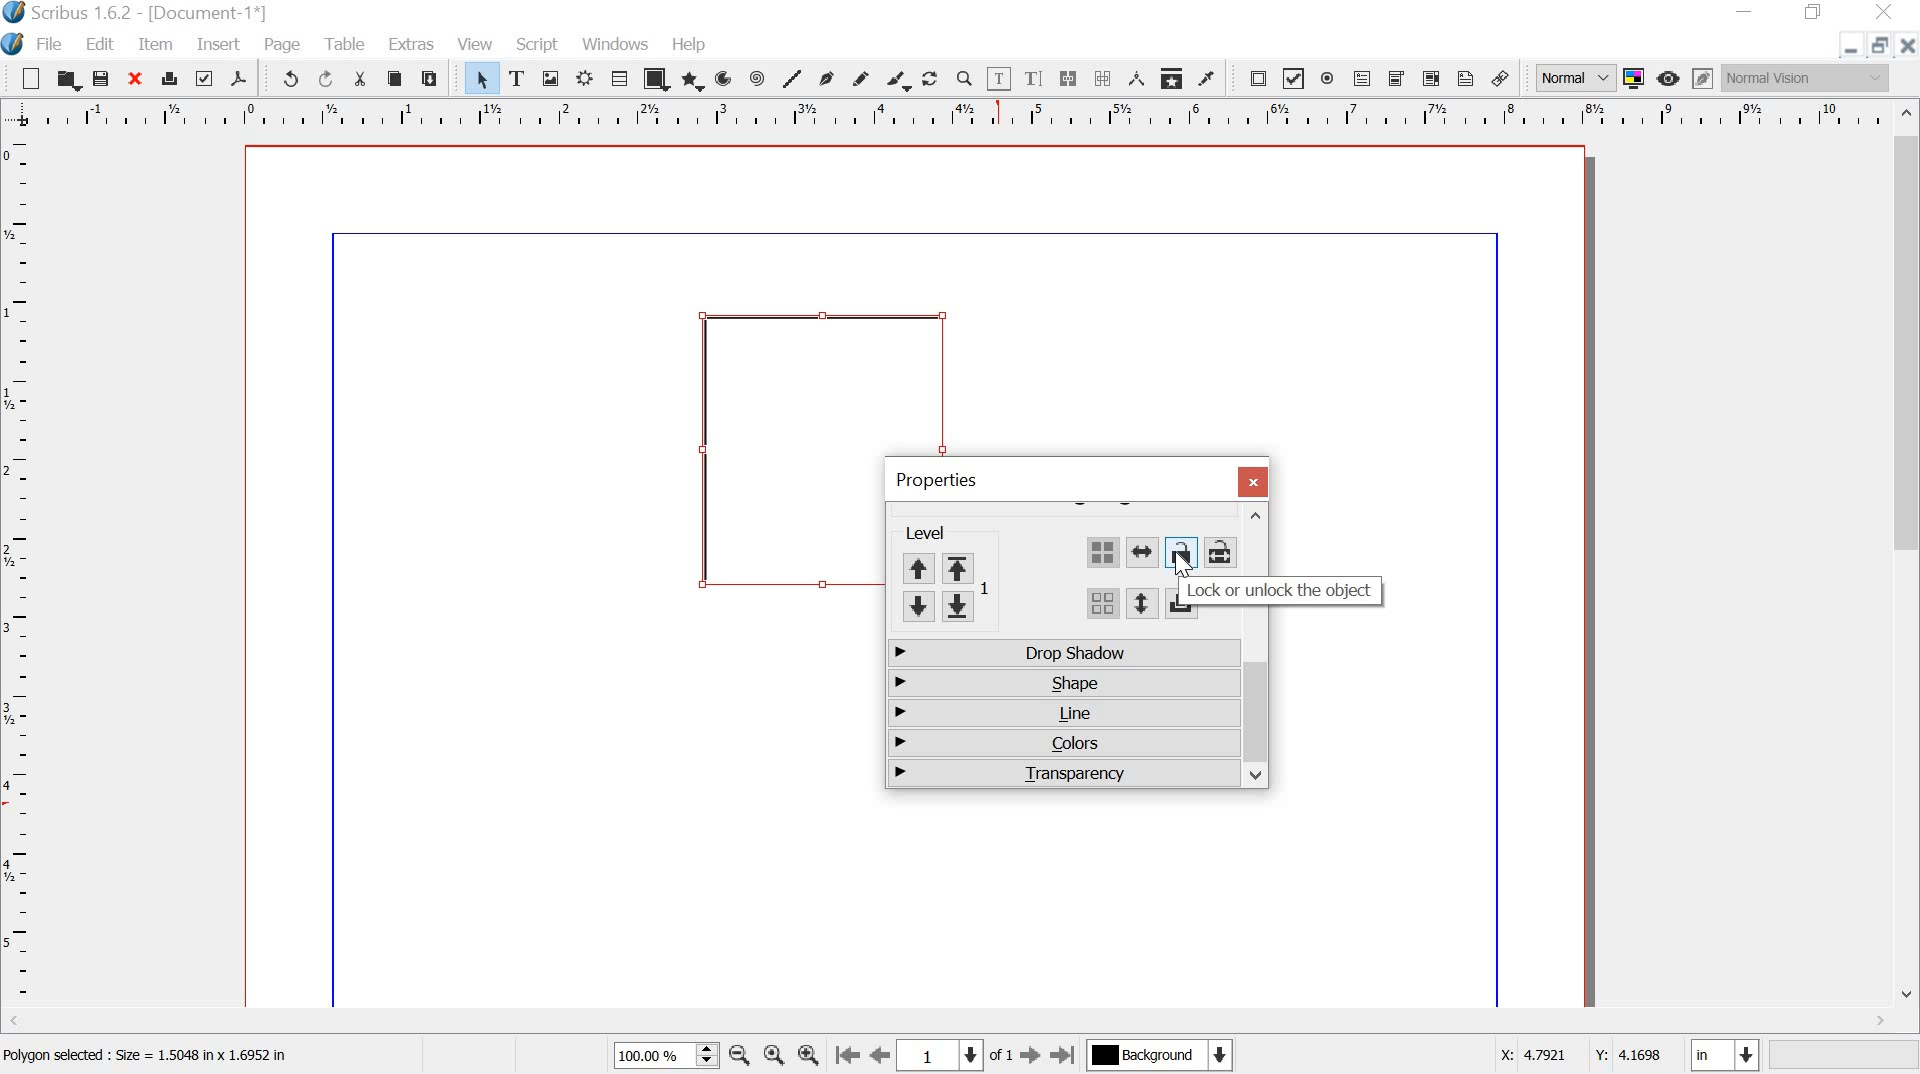 This screenshot has width=1920, height=1074. What do you see at coordinates (18, 574) in the screenshot?
I see `ruler` at bounding box center [18, 574].